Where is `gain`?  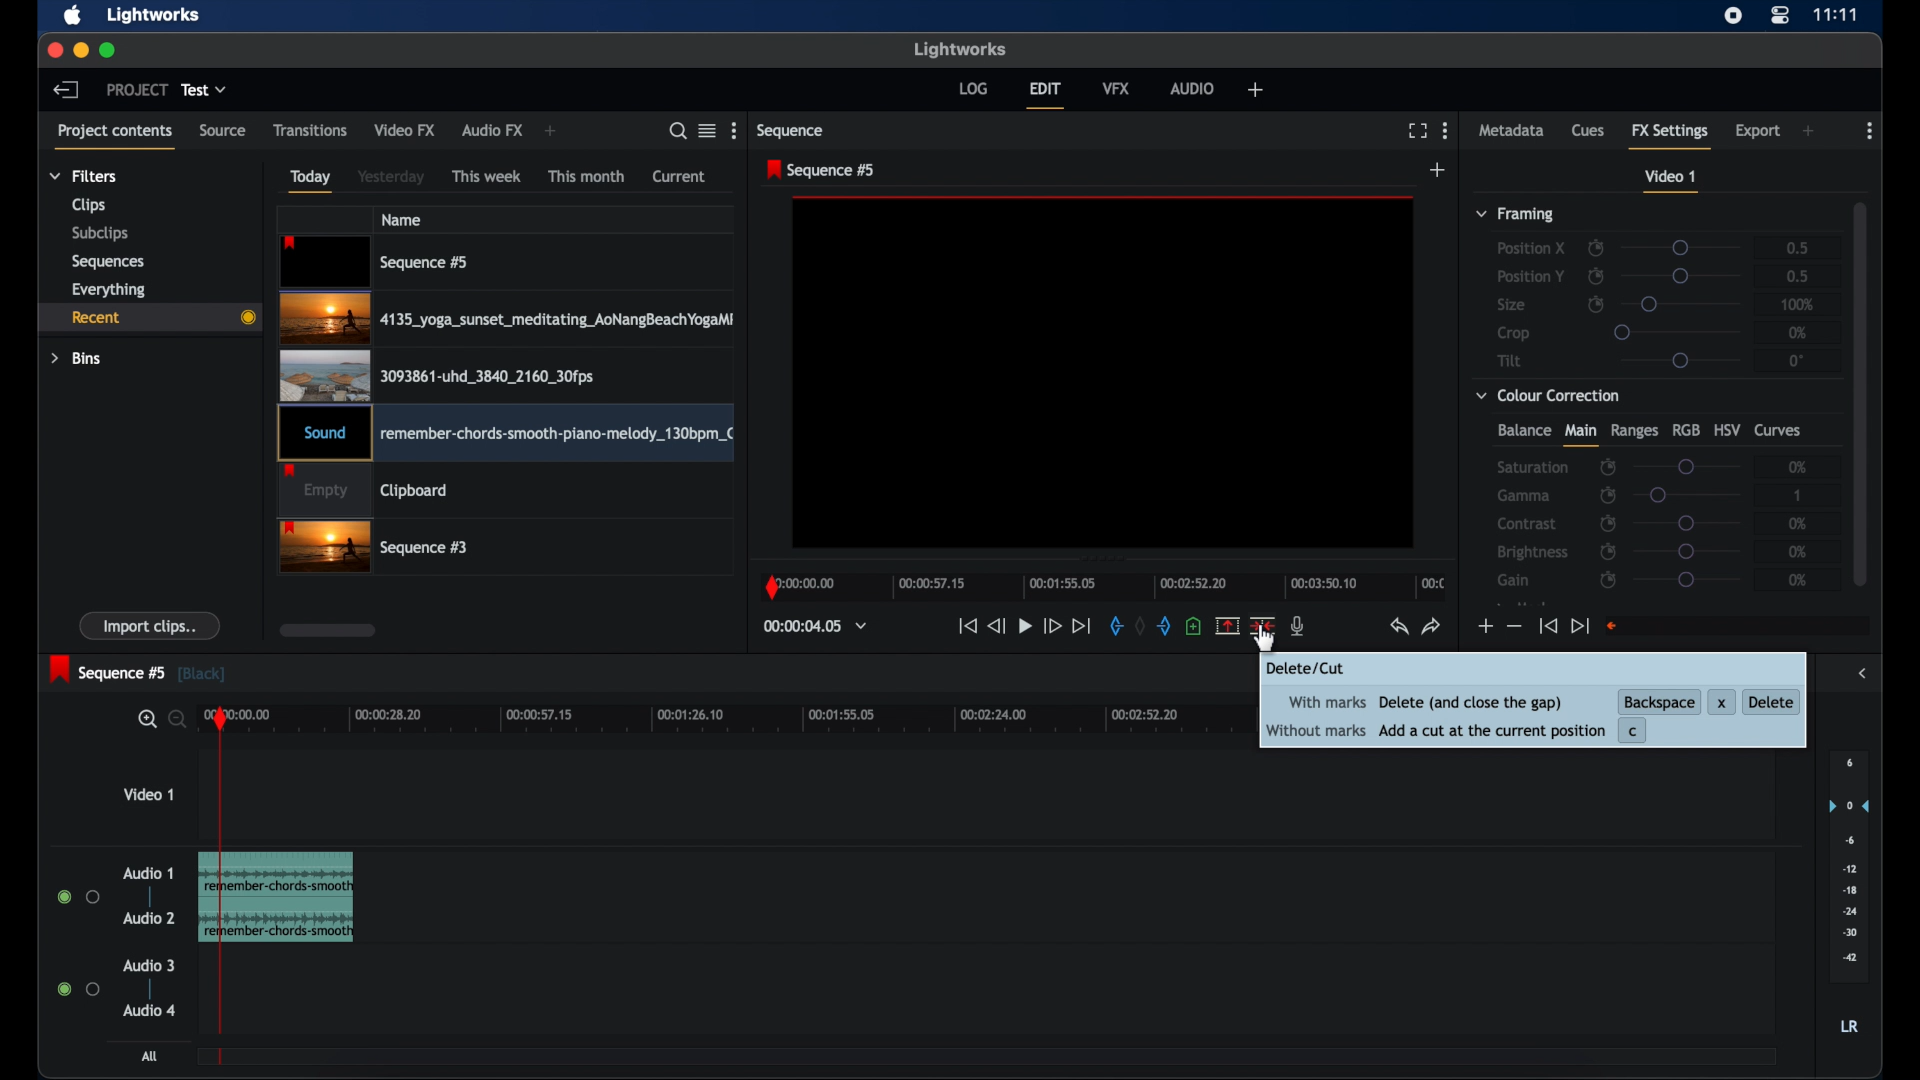
gain is located at coordinates (1516, 580).